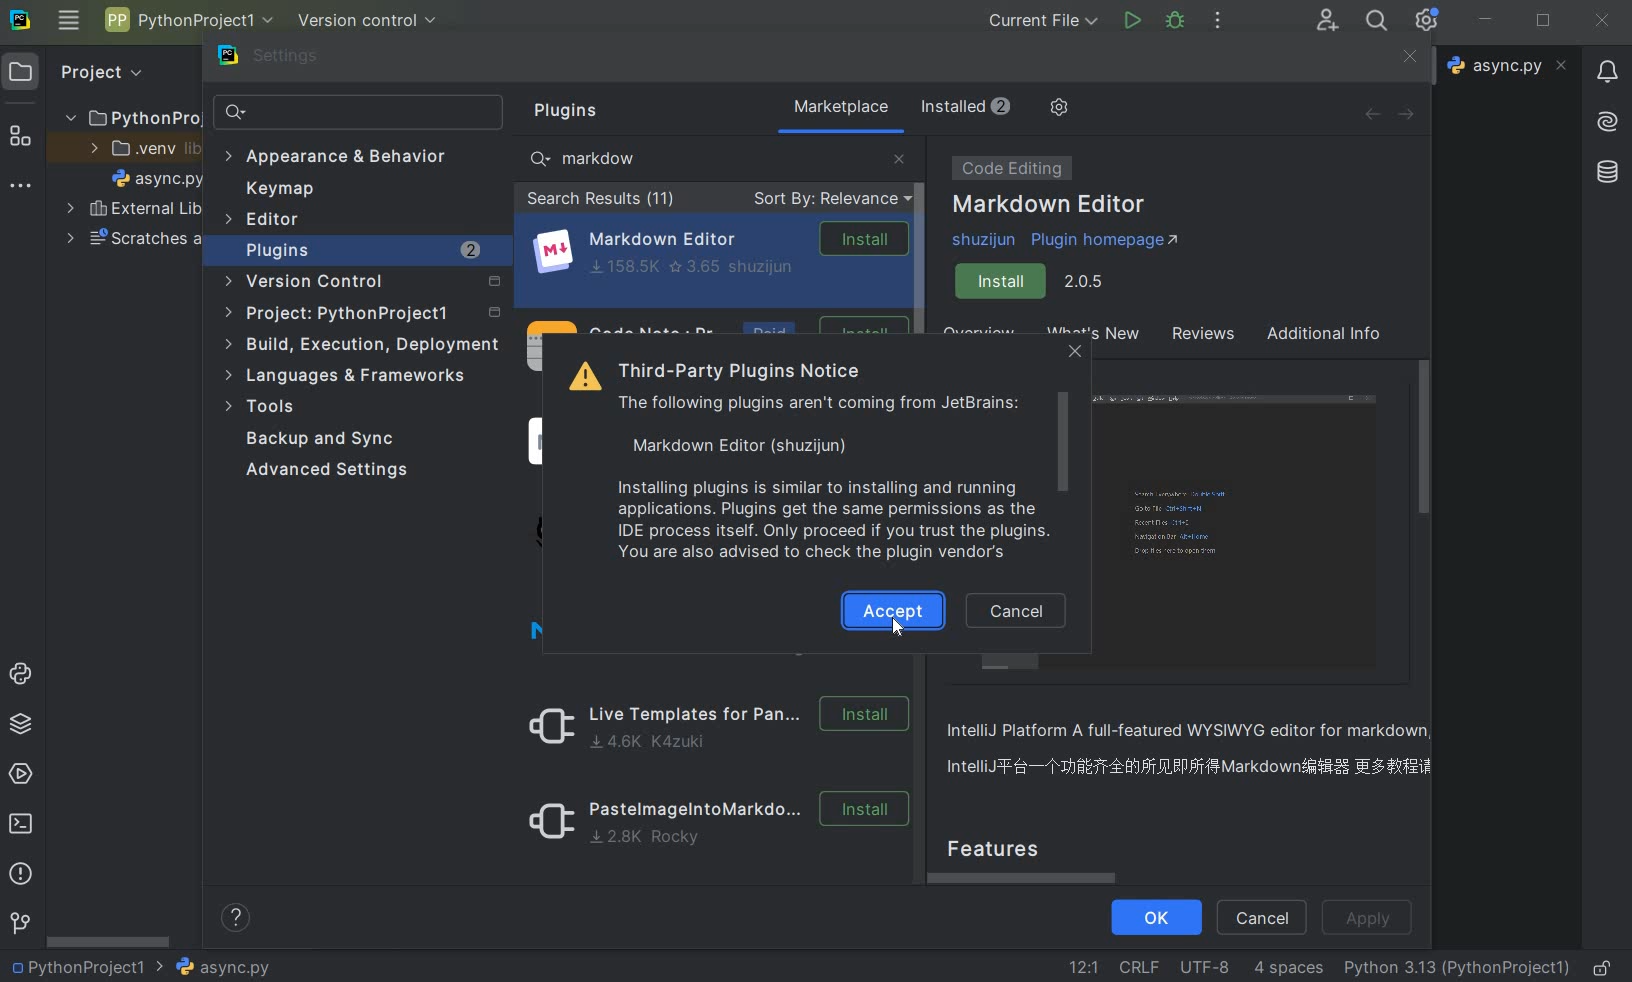 Image resolution: width=1632 pixels, height=982 pixels. Describe the element at coordinates (1072, 241) in the screenshot. I see `plugin homepage` at that location.